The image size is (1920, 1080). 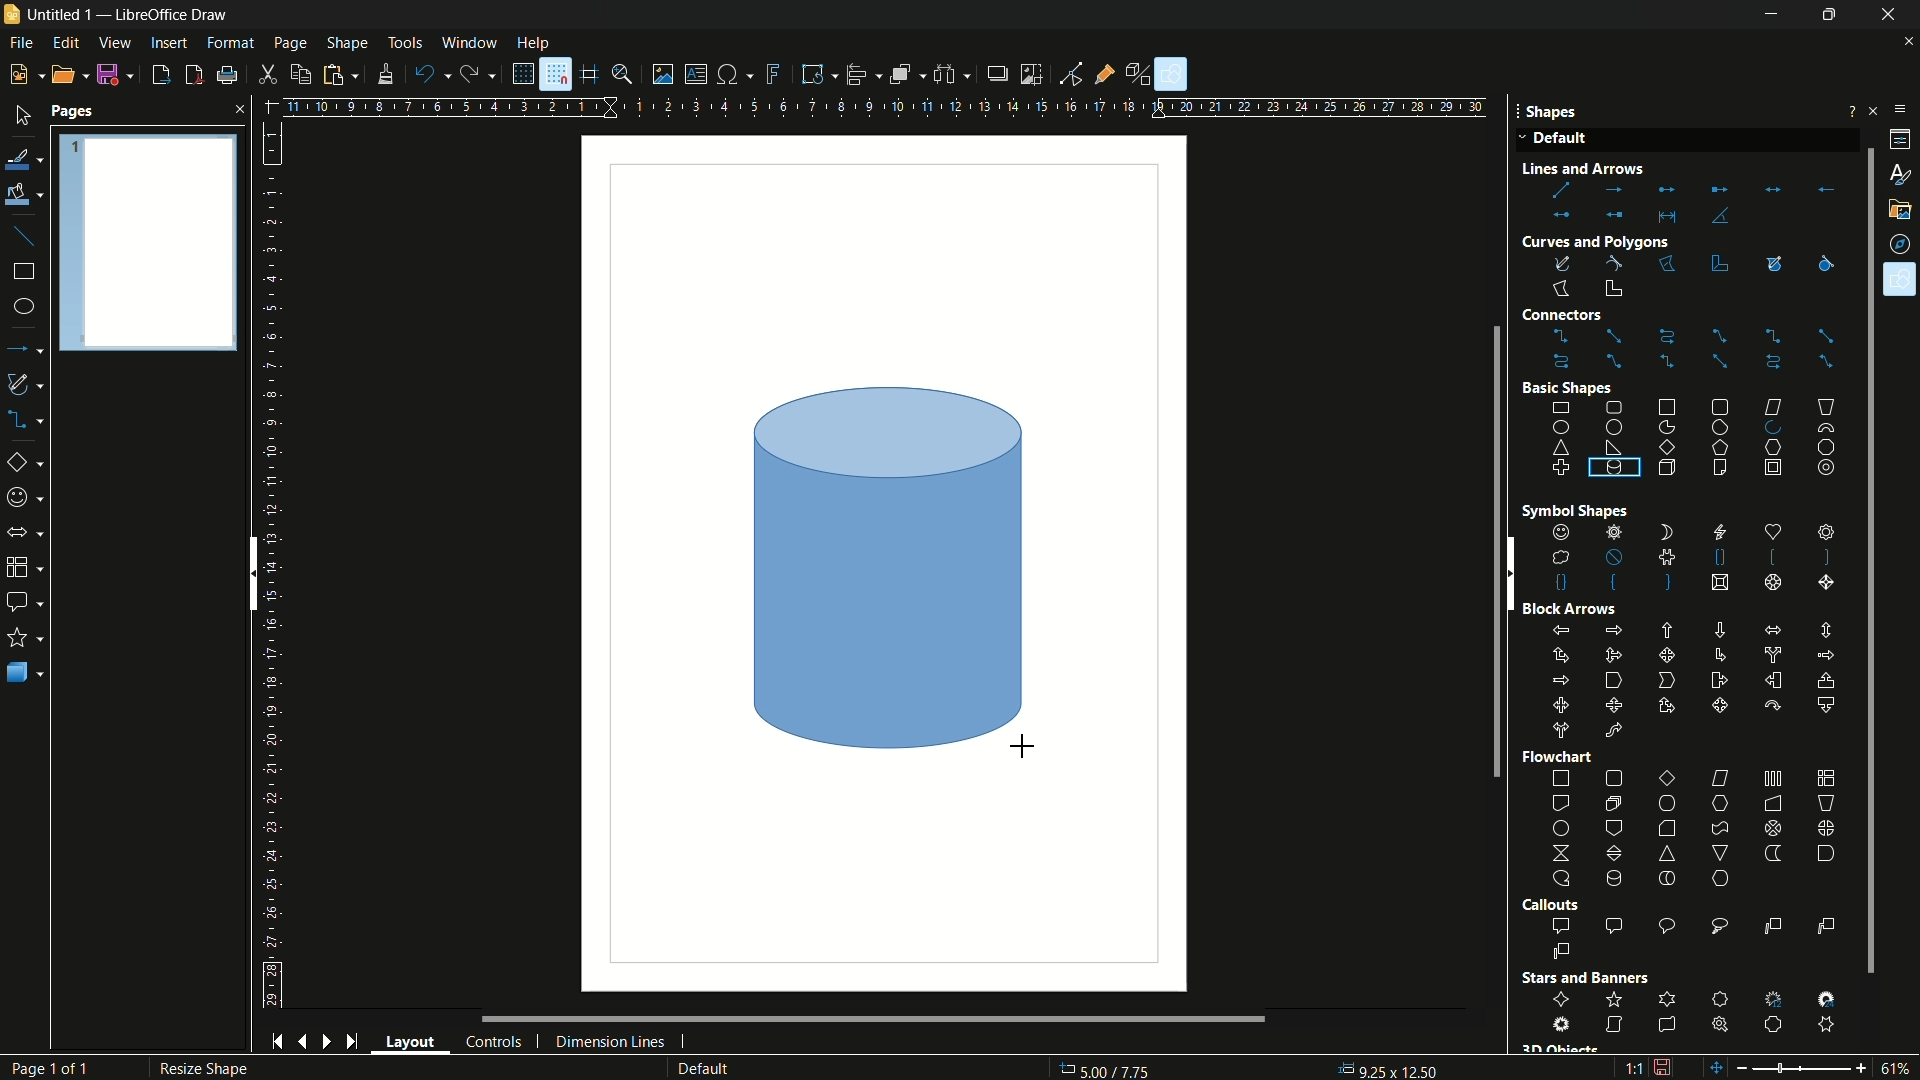 I want to click on stars and banners, so click(x=1700, y=1011).